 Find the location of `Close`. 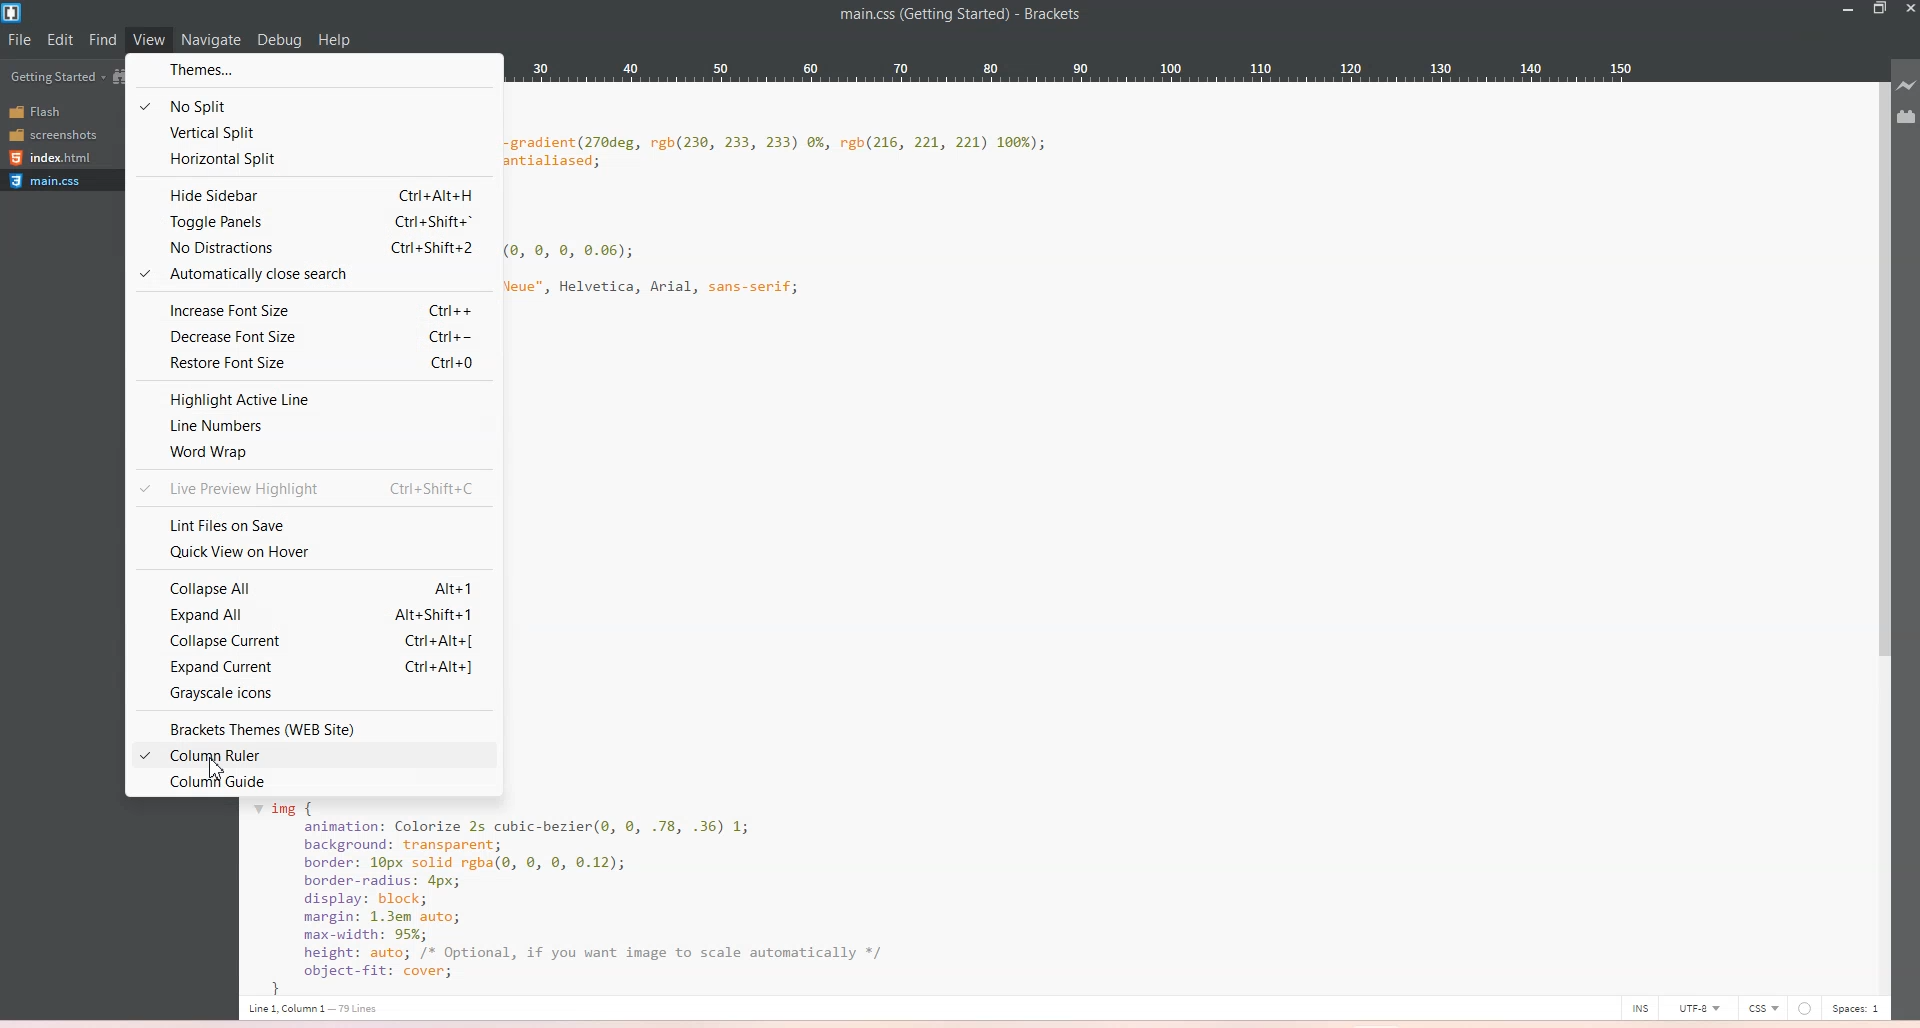

Close is located at coordinates (1908, 10).